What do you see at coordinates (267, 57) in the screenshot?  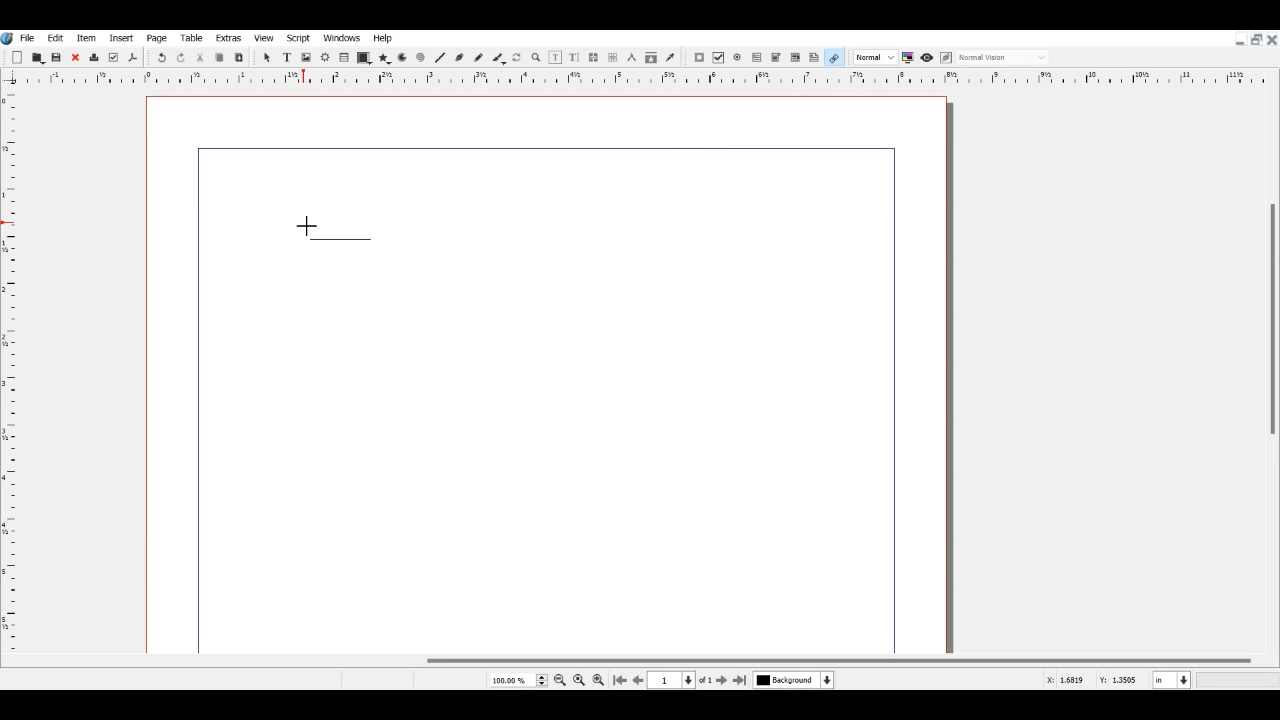 I see `Select Item` at bounding box center [267, 57].